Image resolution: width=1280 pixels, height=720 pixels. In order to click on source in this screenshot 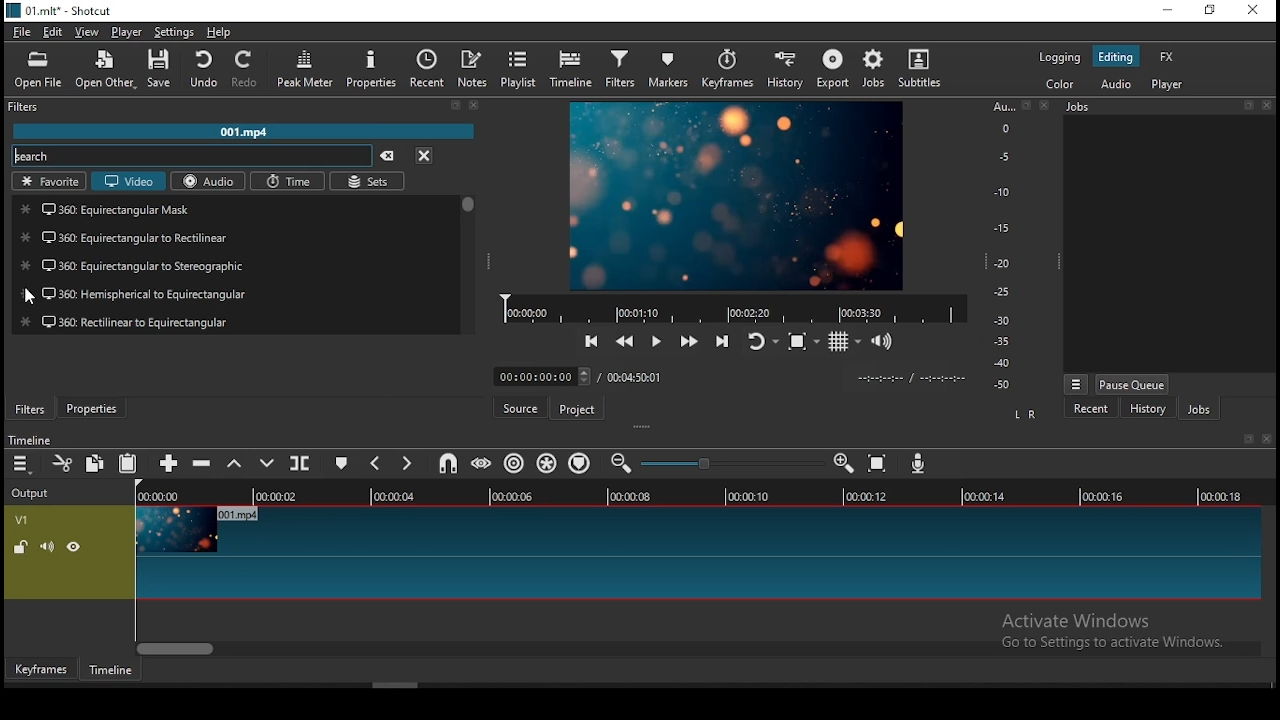, I will do `click(519, 407)`.